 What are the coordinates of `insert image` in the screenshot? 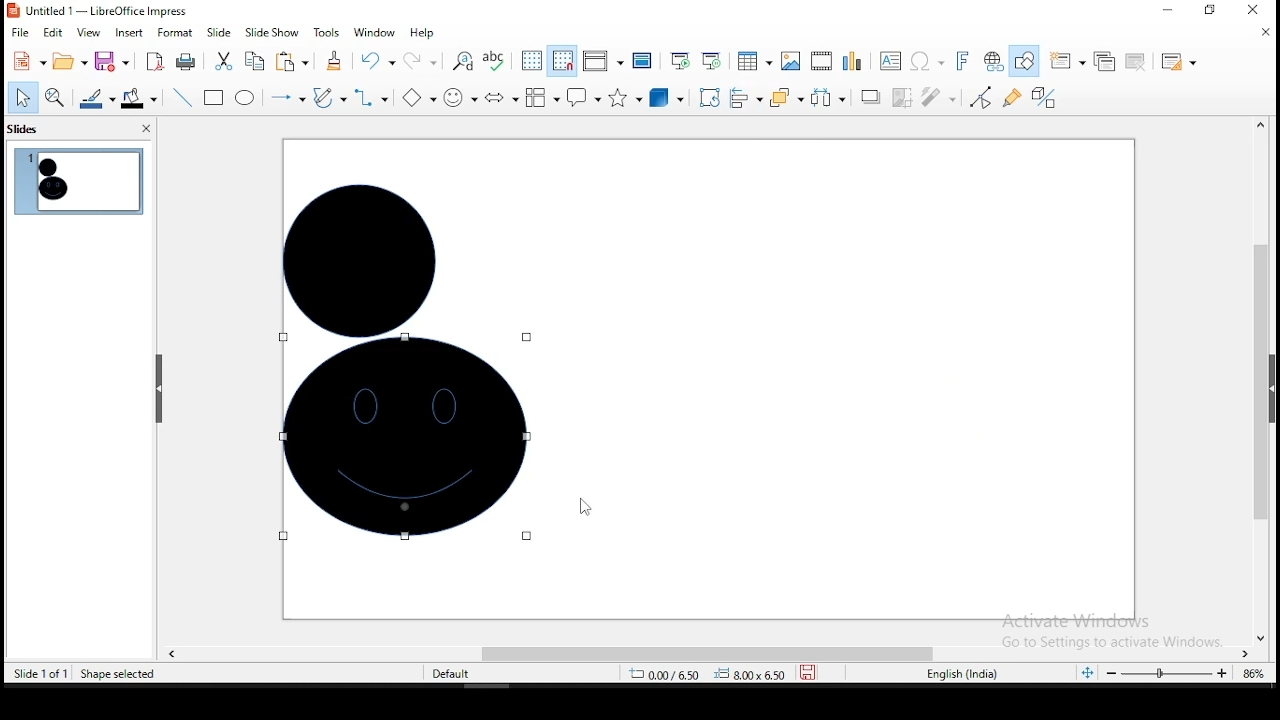 It's located at (788, 62).